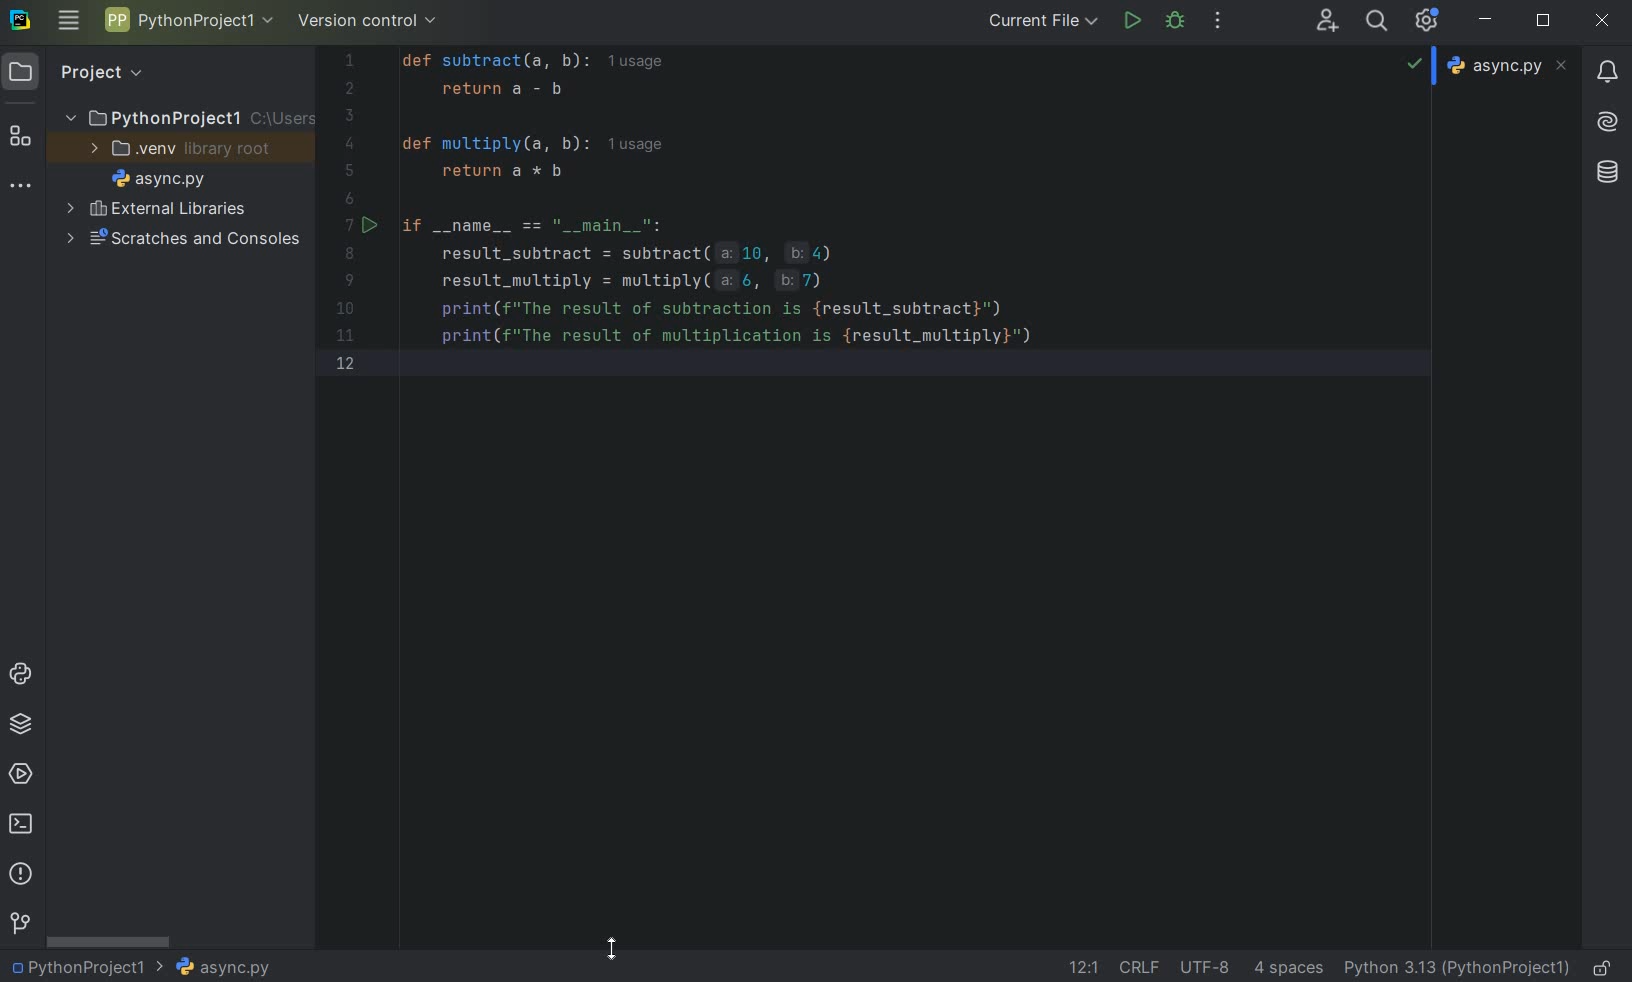 Image resolution: width=1632 pixels, height=982 pixels. What do you see at coordinates (1507, 66) in the screenshot?
I see `file name` at bounding box center [1507, 66].